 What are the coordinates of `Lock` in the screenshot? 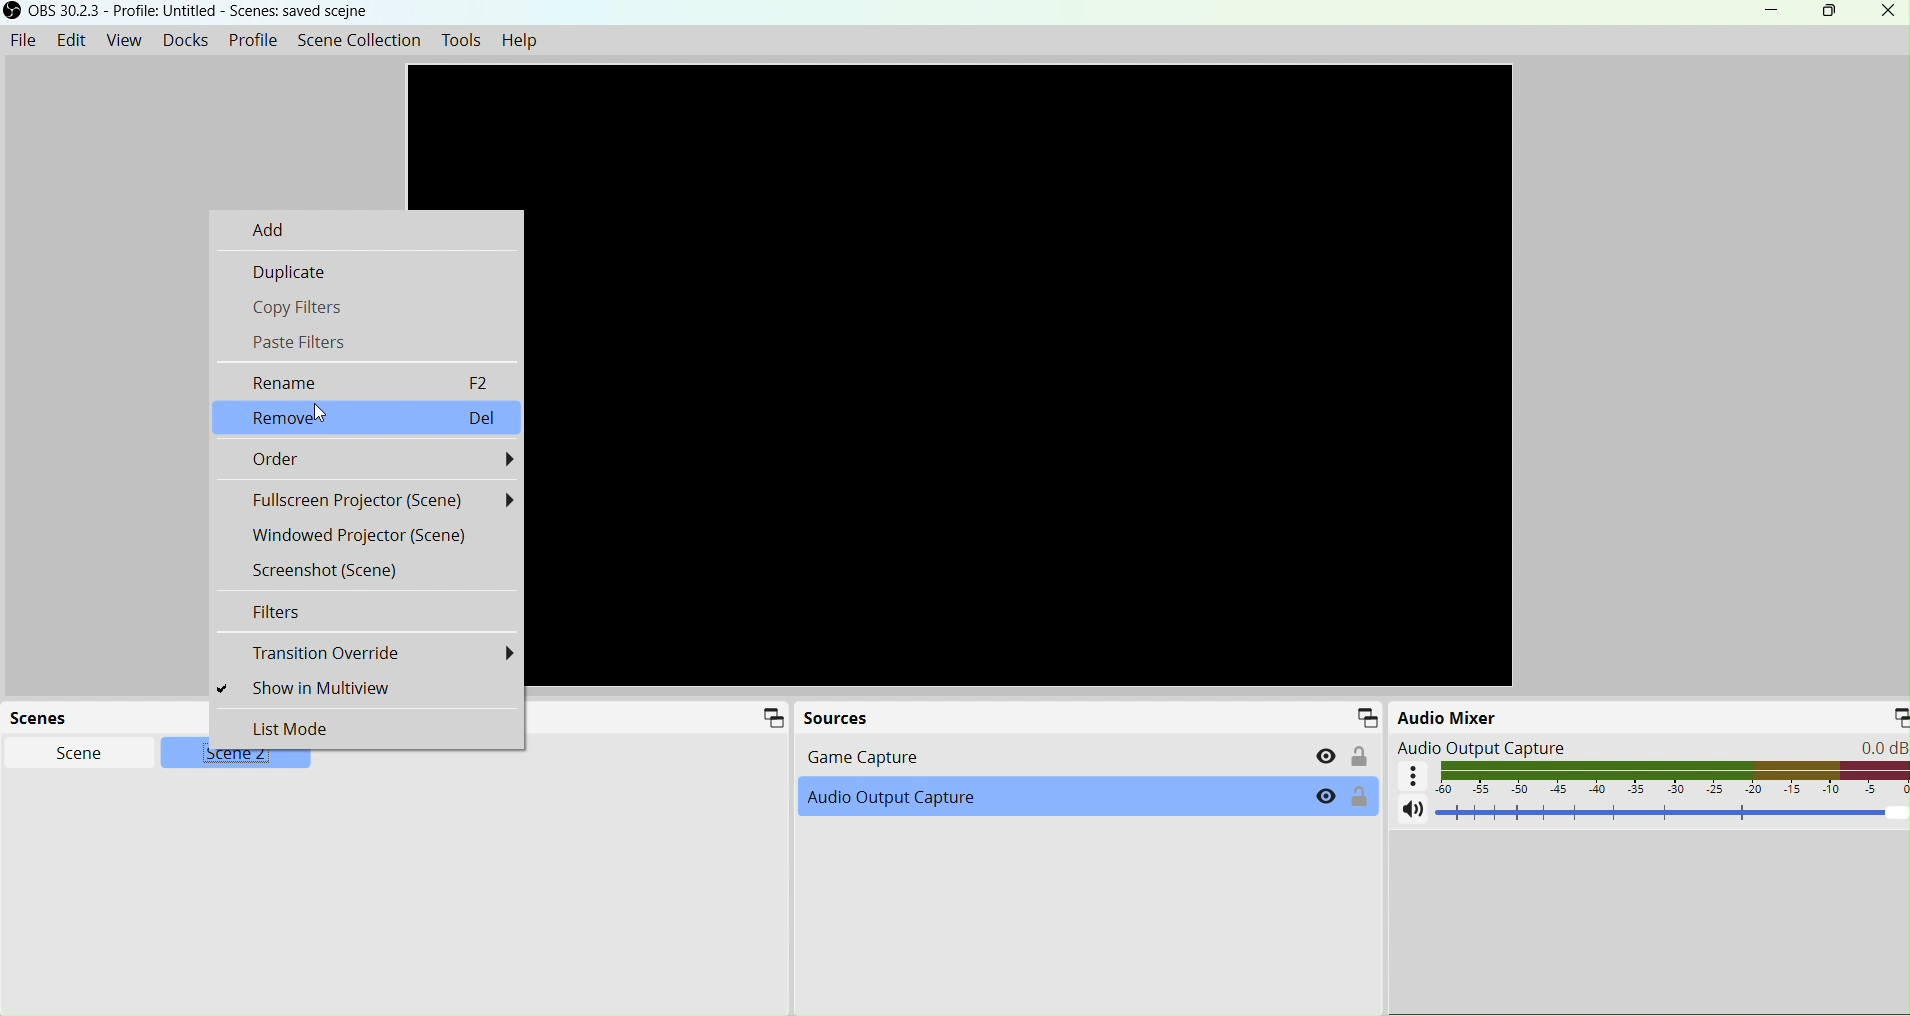 It's located at (1360, 757).